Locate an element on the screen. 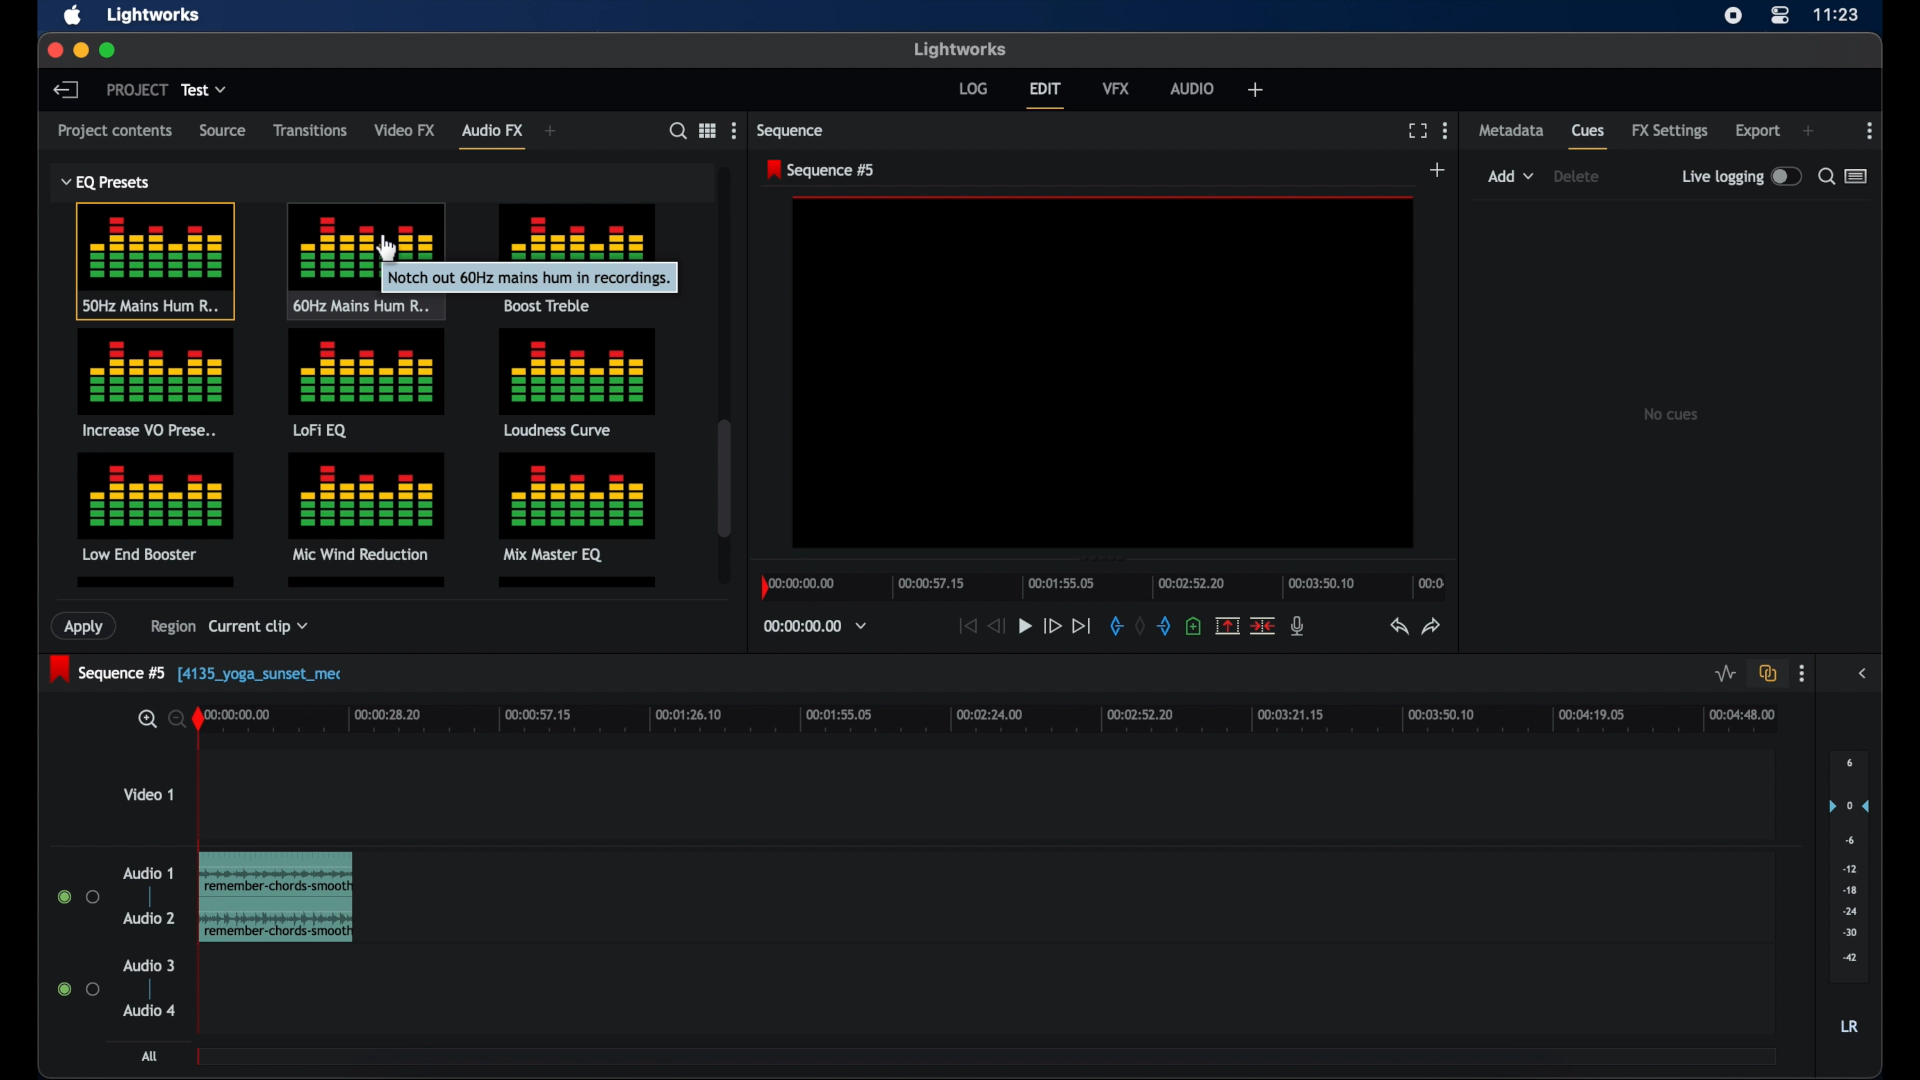  control center is located at coordinates (1778, 16).